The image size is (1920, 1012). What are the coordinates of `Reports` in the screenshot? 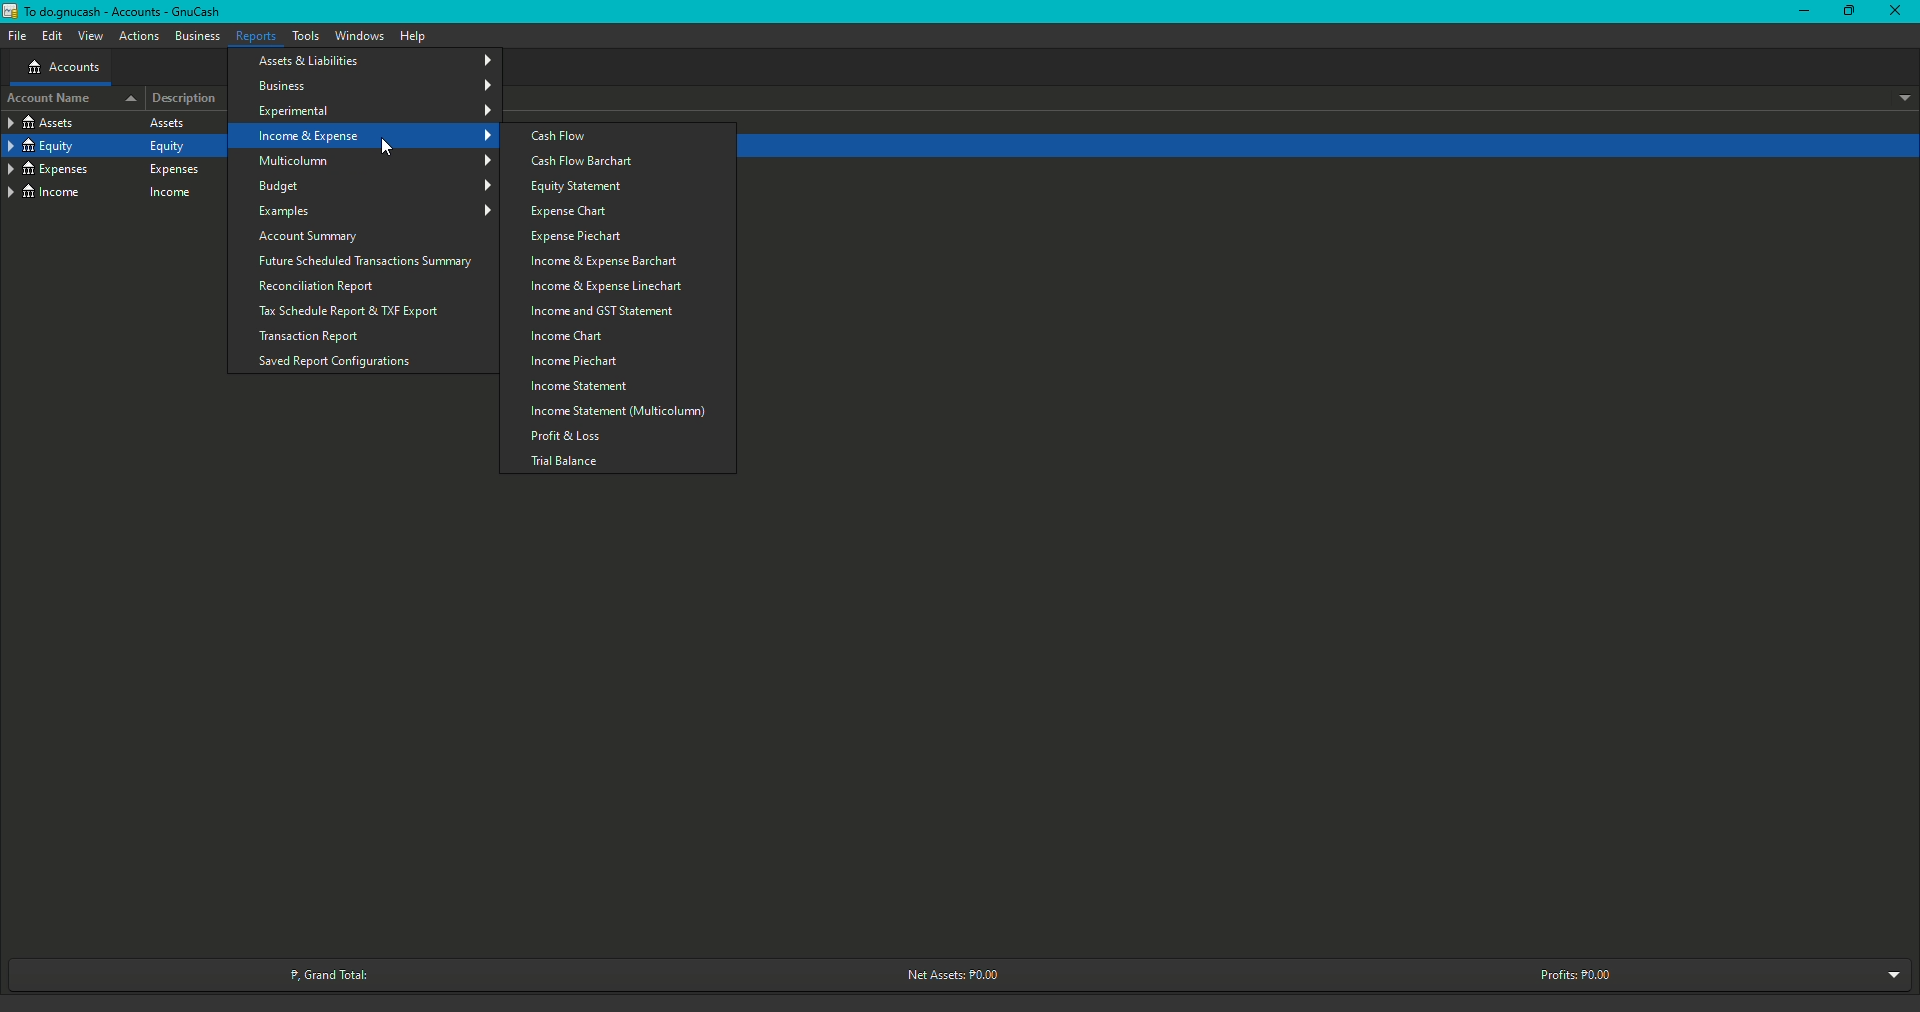 It's located at (258, 36).